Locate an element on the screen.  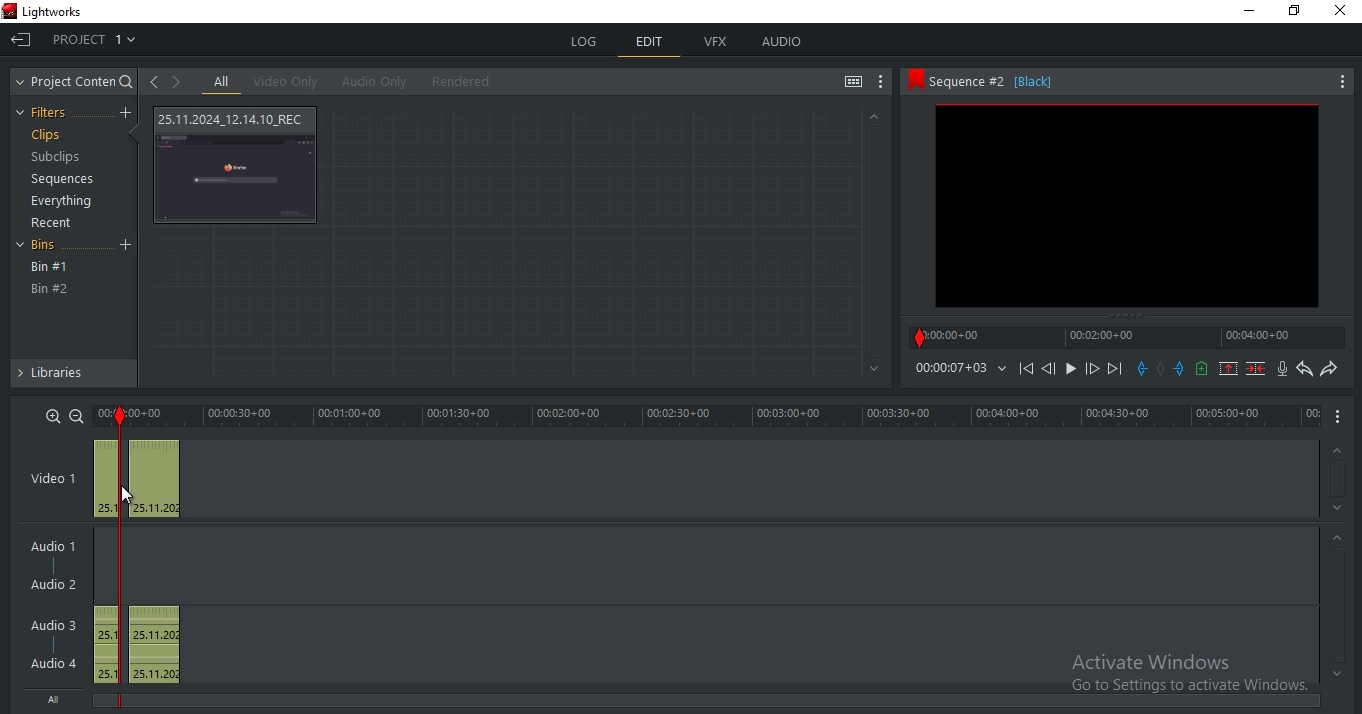
Up is located at coordinates (873, 116).